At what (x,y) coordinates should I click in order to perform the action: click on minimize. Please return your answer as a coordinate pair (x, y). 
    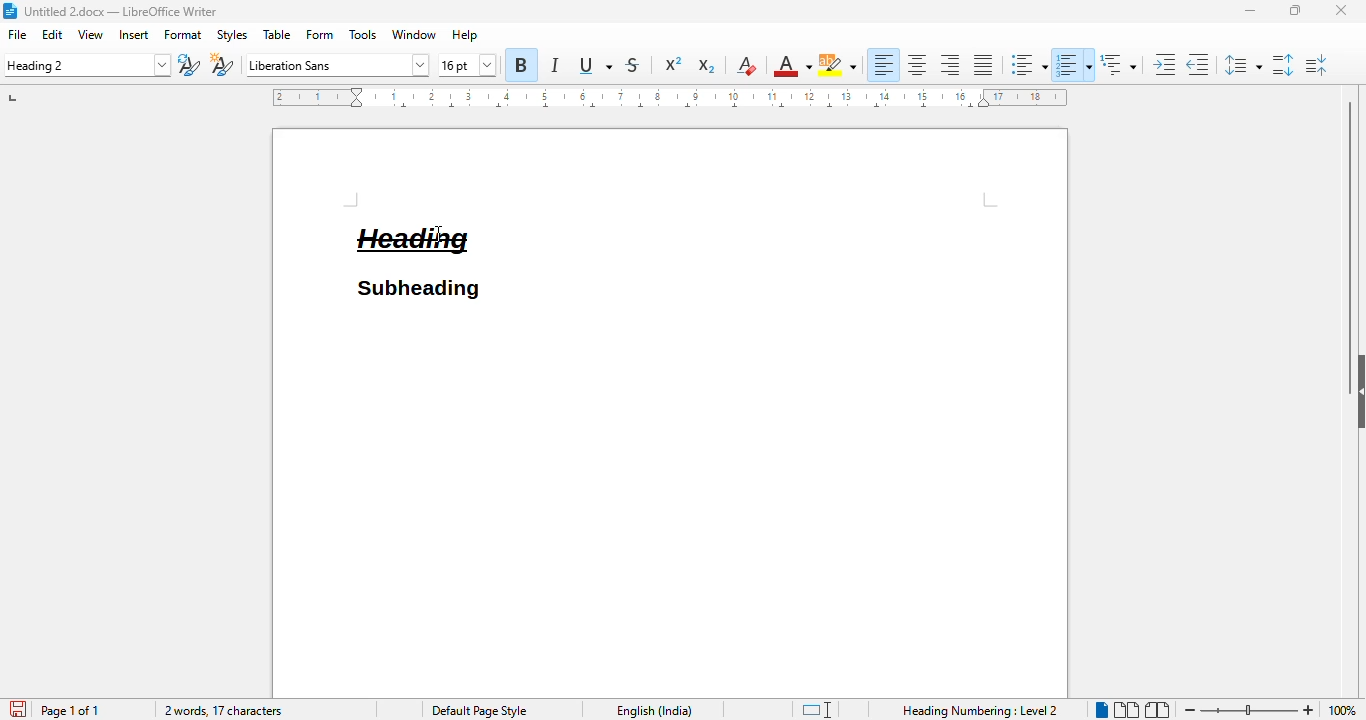
    Looking at the image, I should click on (1251, 11).